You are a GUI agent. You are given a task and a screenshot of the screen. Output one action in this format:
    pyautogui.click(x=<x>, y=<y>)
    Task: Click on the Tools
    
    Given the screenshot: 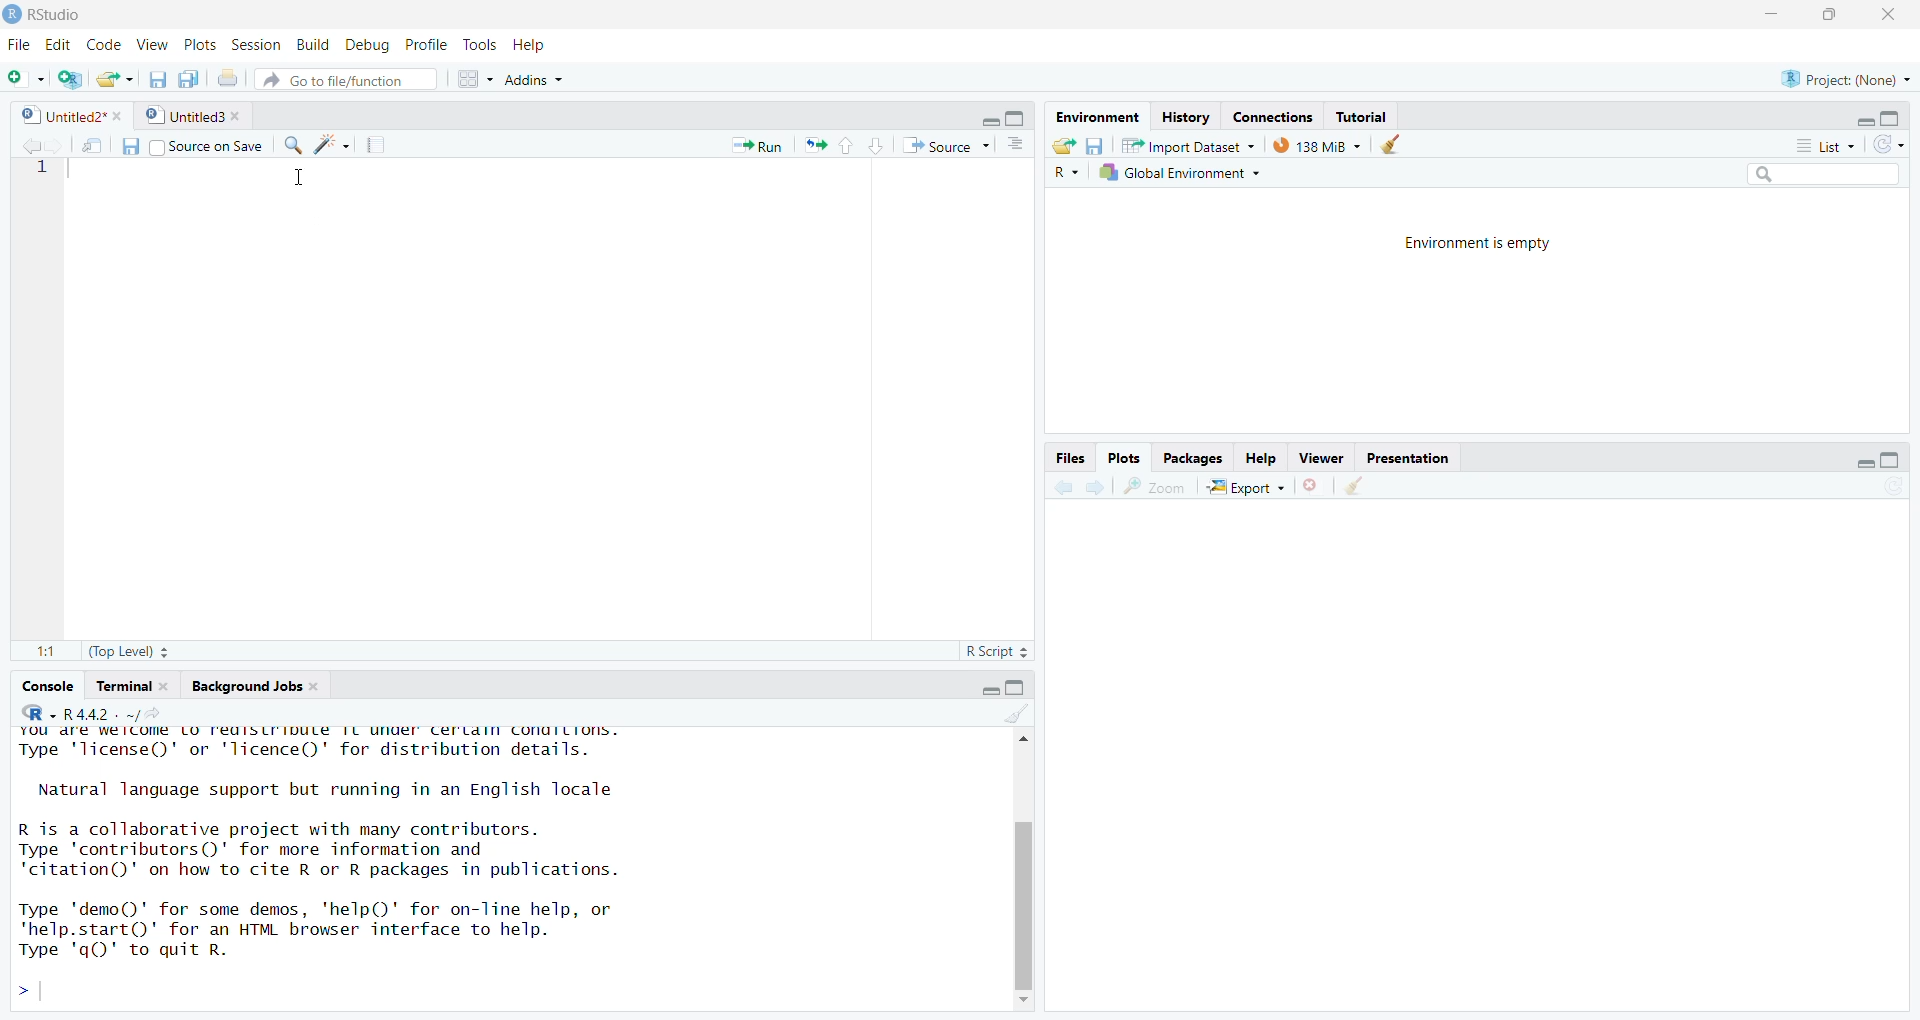 What is the action you would take?
    pyautogui.click(x=476, y=42)
    